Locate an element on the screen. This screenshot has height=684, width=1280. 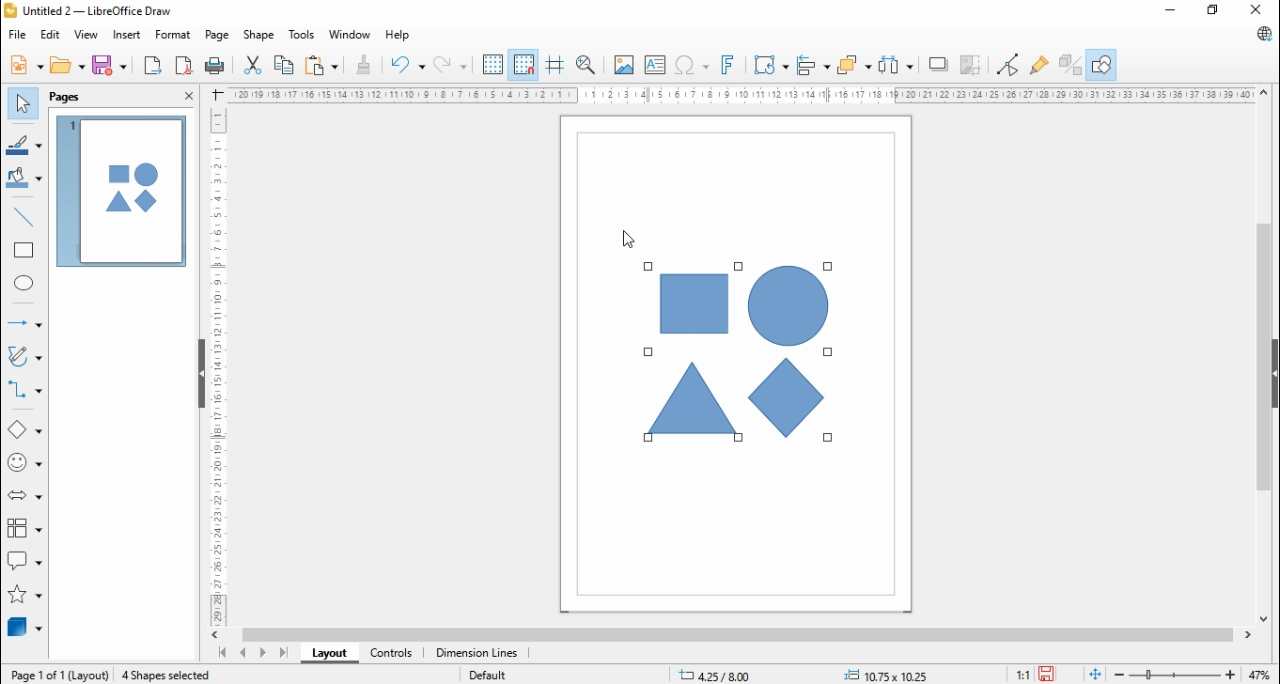
shape 2 is located at coordinates (692, 399).